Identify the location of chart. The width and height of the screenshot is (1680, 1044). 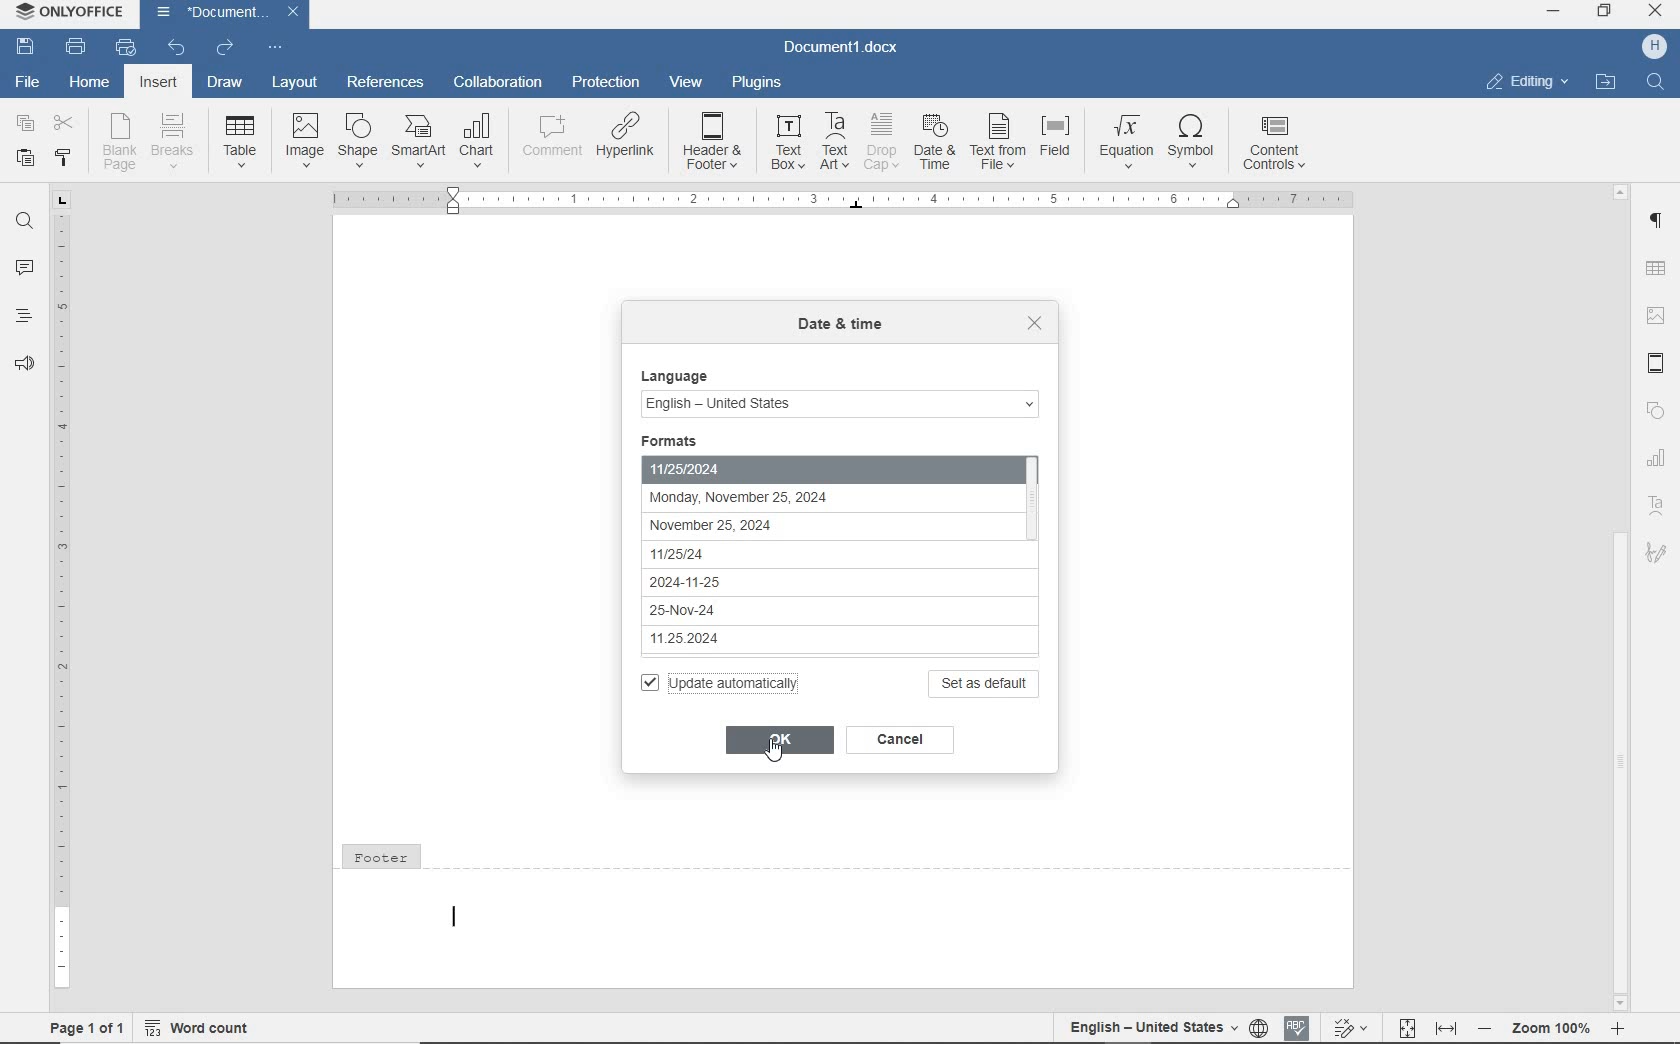
(1662, 466).